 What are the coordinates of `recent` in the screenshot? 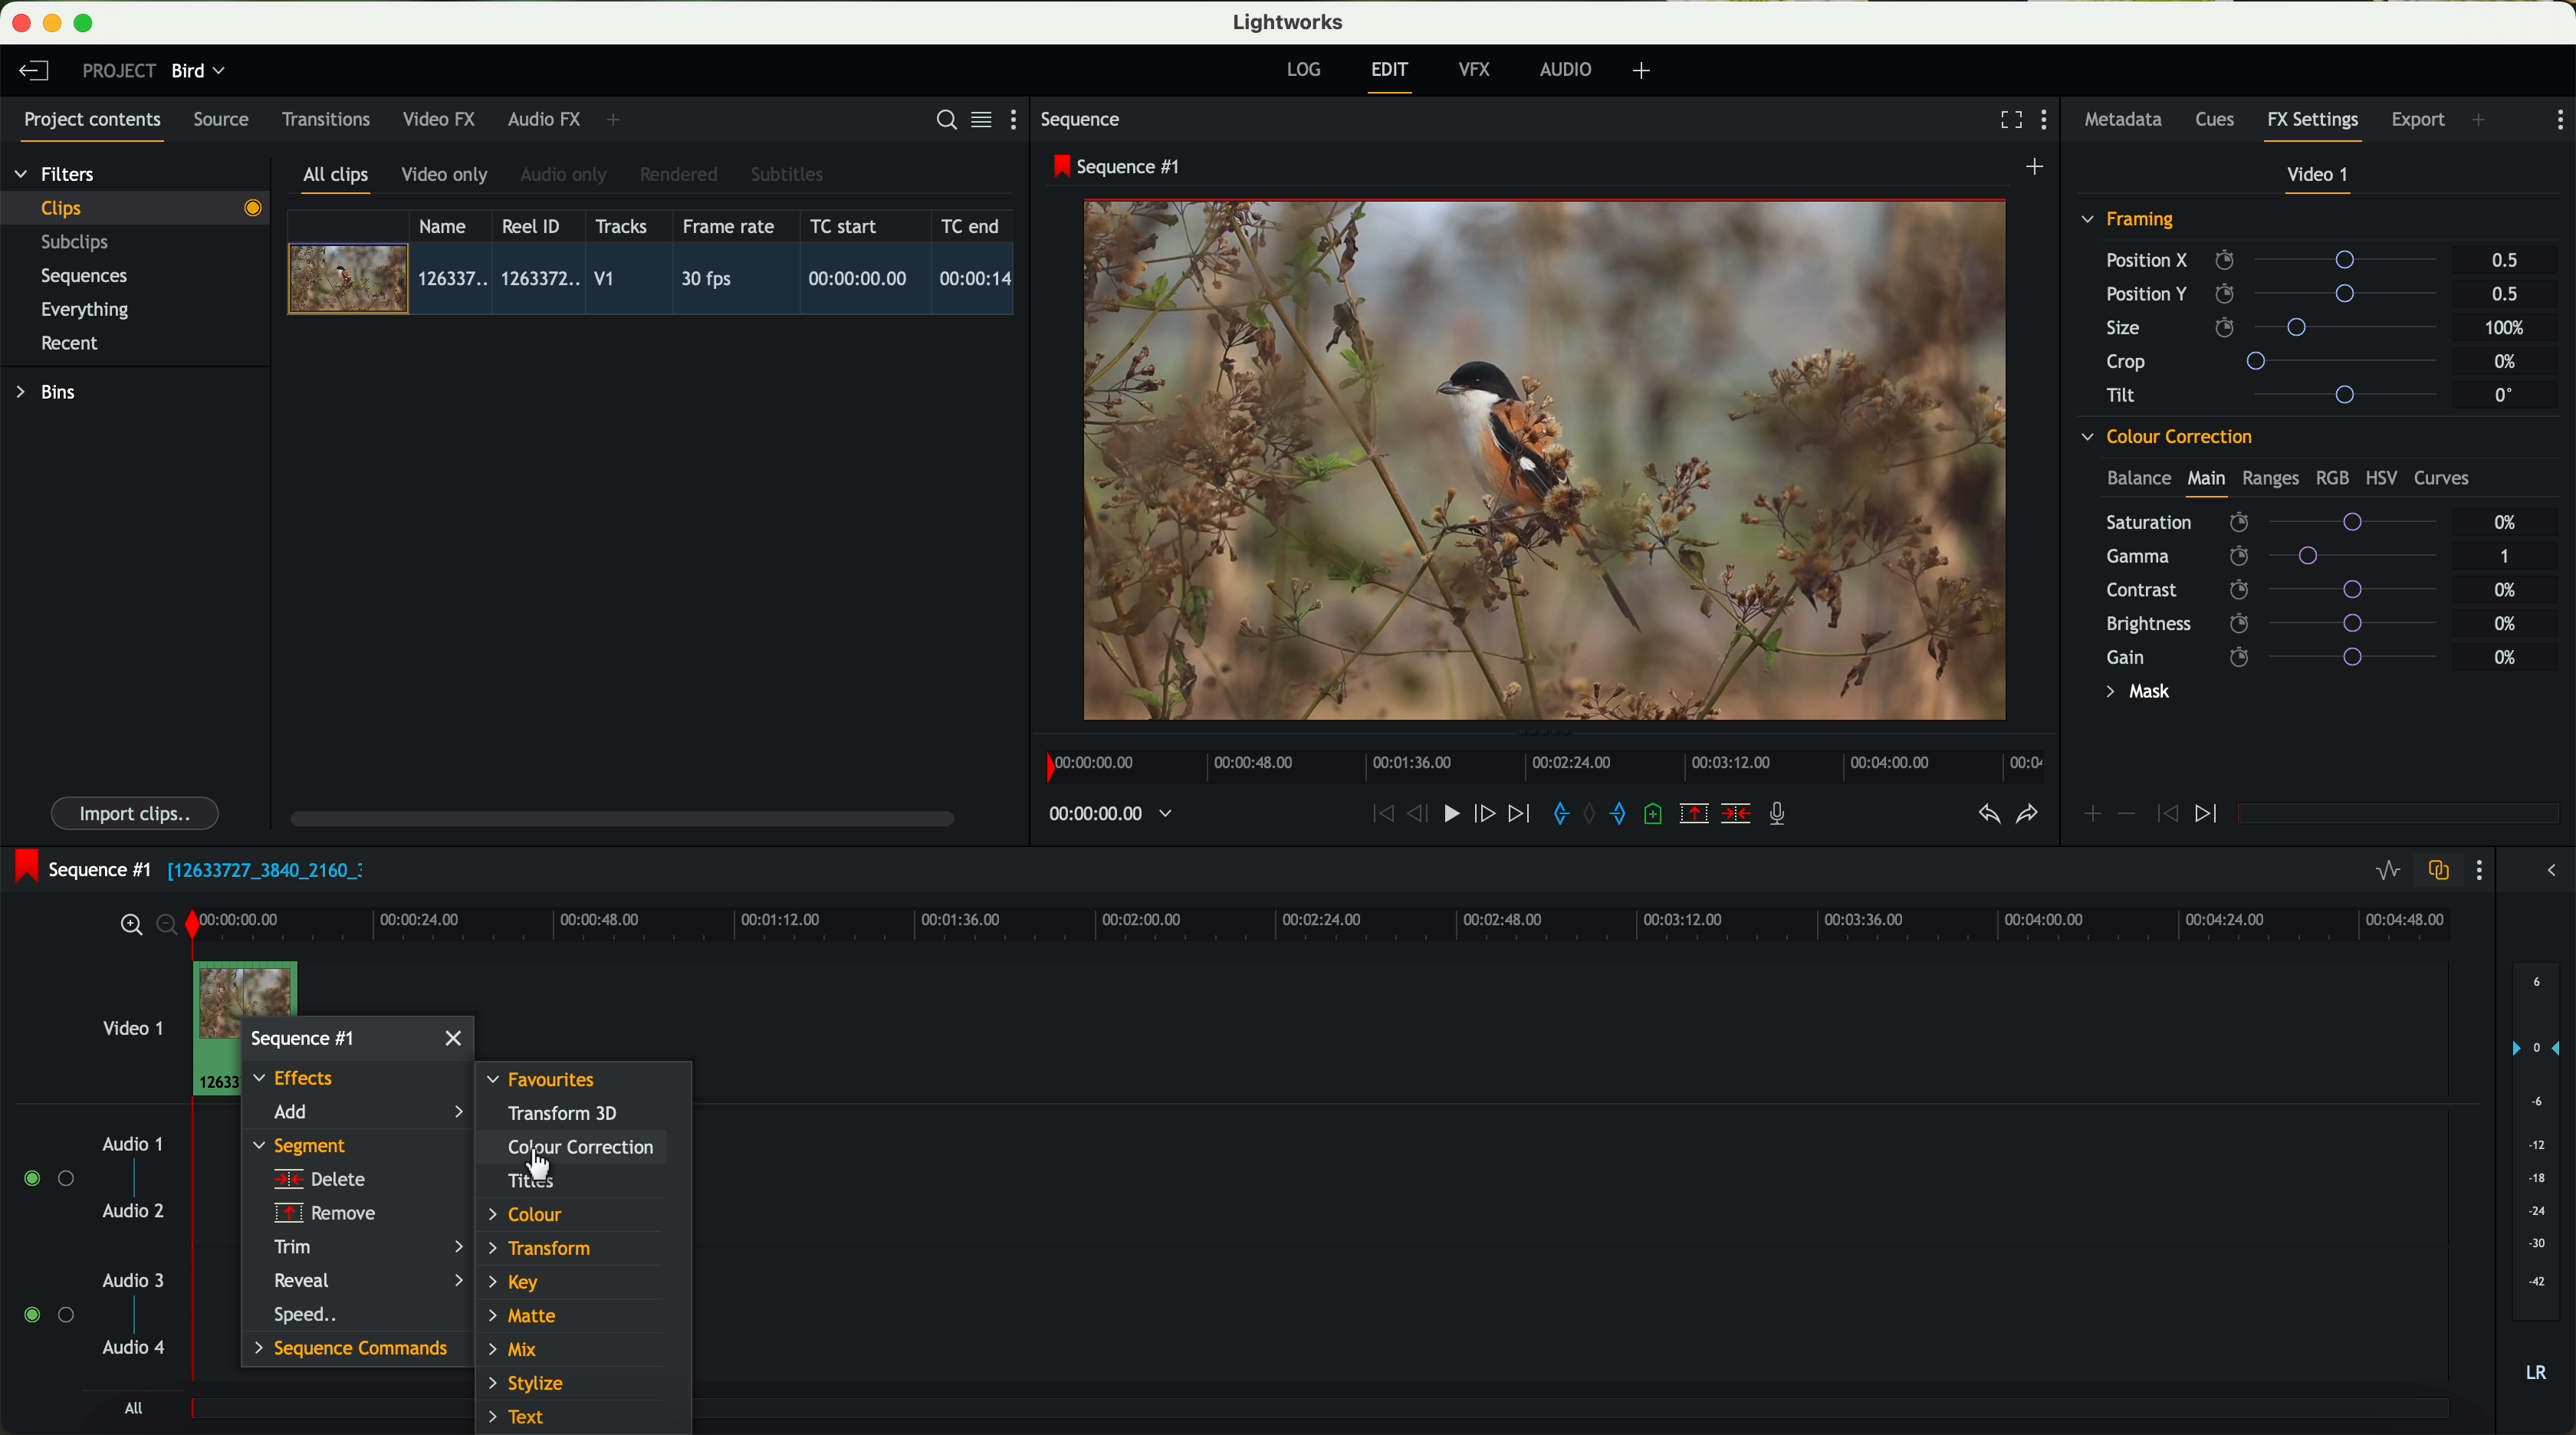 It's located at (70, 346).